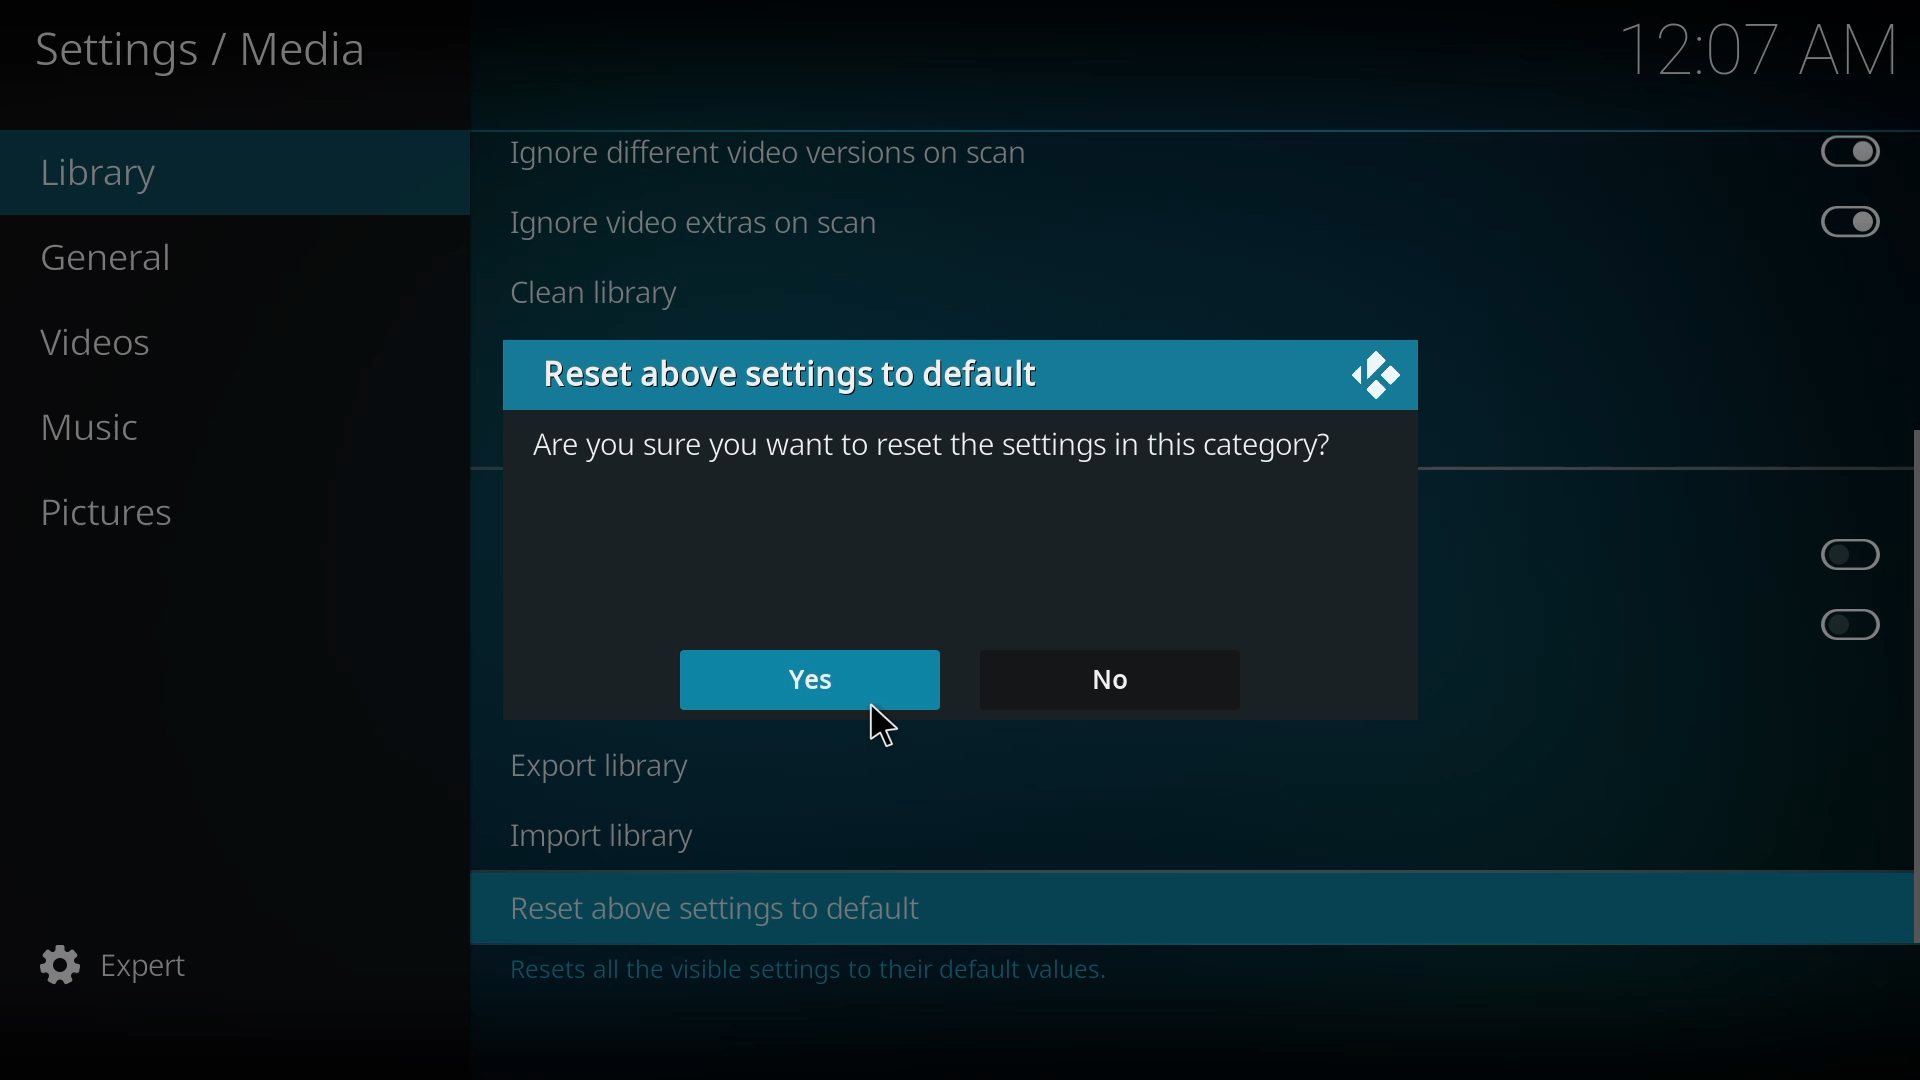 Image resolution: width=1920 pixels, height=1080 pixels. Describe the element at coordinates (1851, 154) in the screenshot. I see `disabled` at that location.